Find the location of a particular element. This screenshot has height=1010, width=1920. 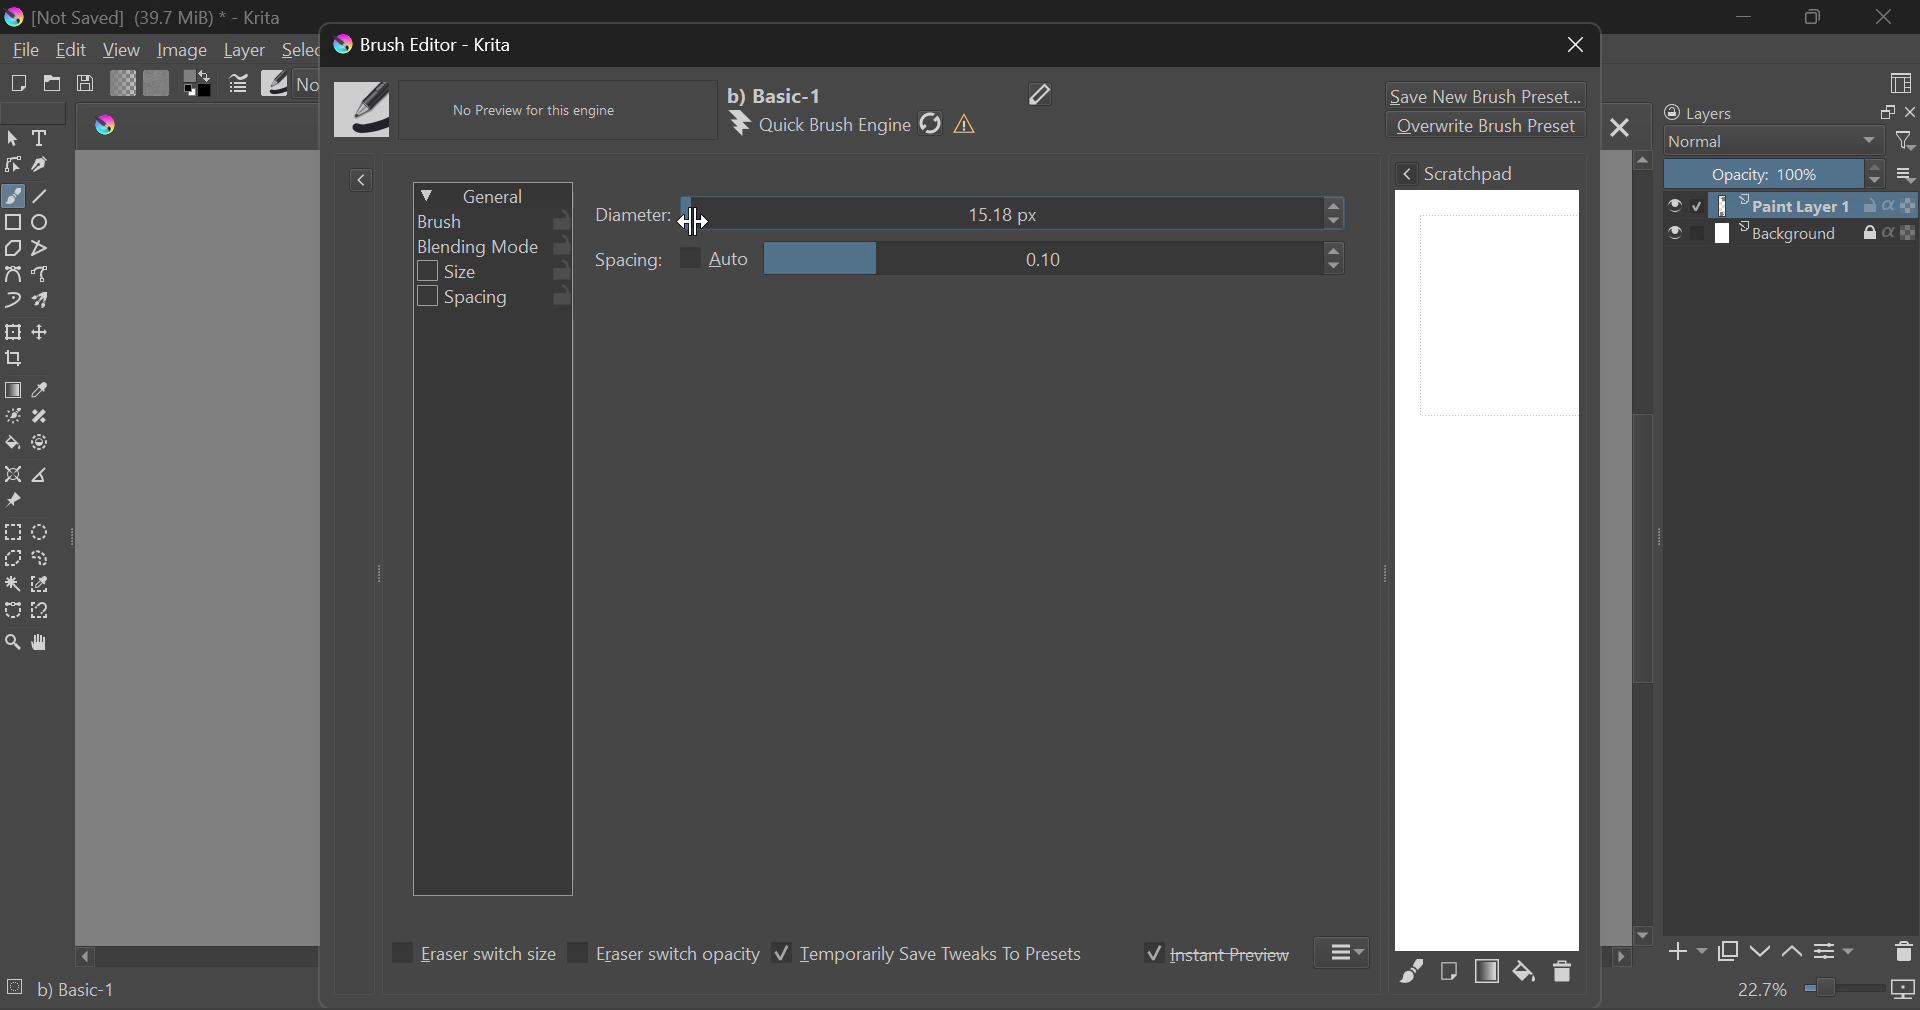

Colorize Mask Tool is located at coordinates (12, 418).